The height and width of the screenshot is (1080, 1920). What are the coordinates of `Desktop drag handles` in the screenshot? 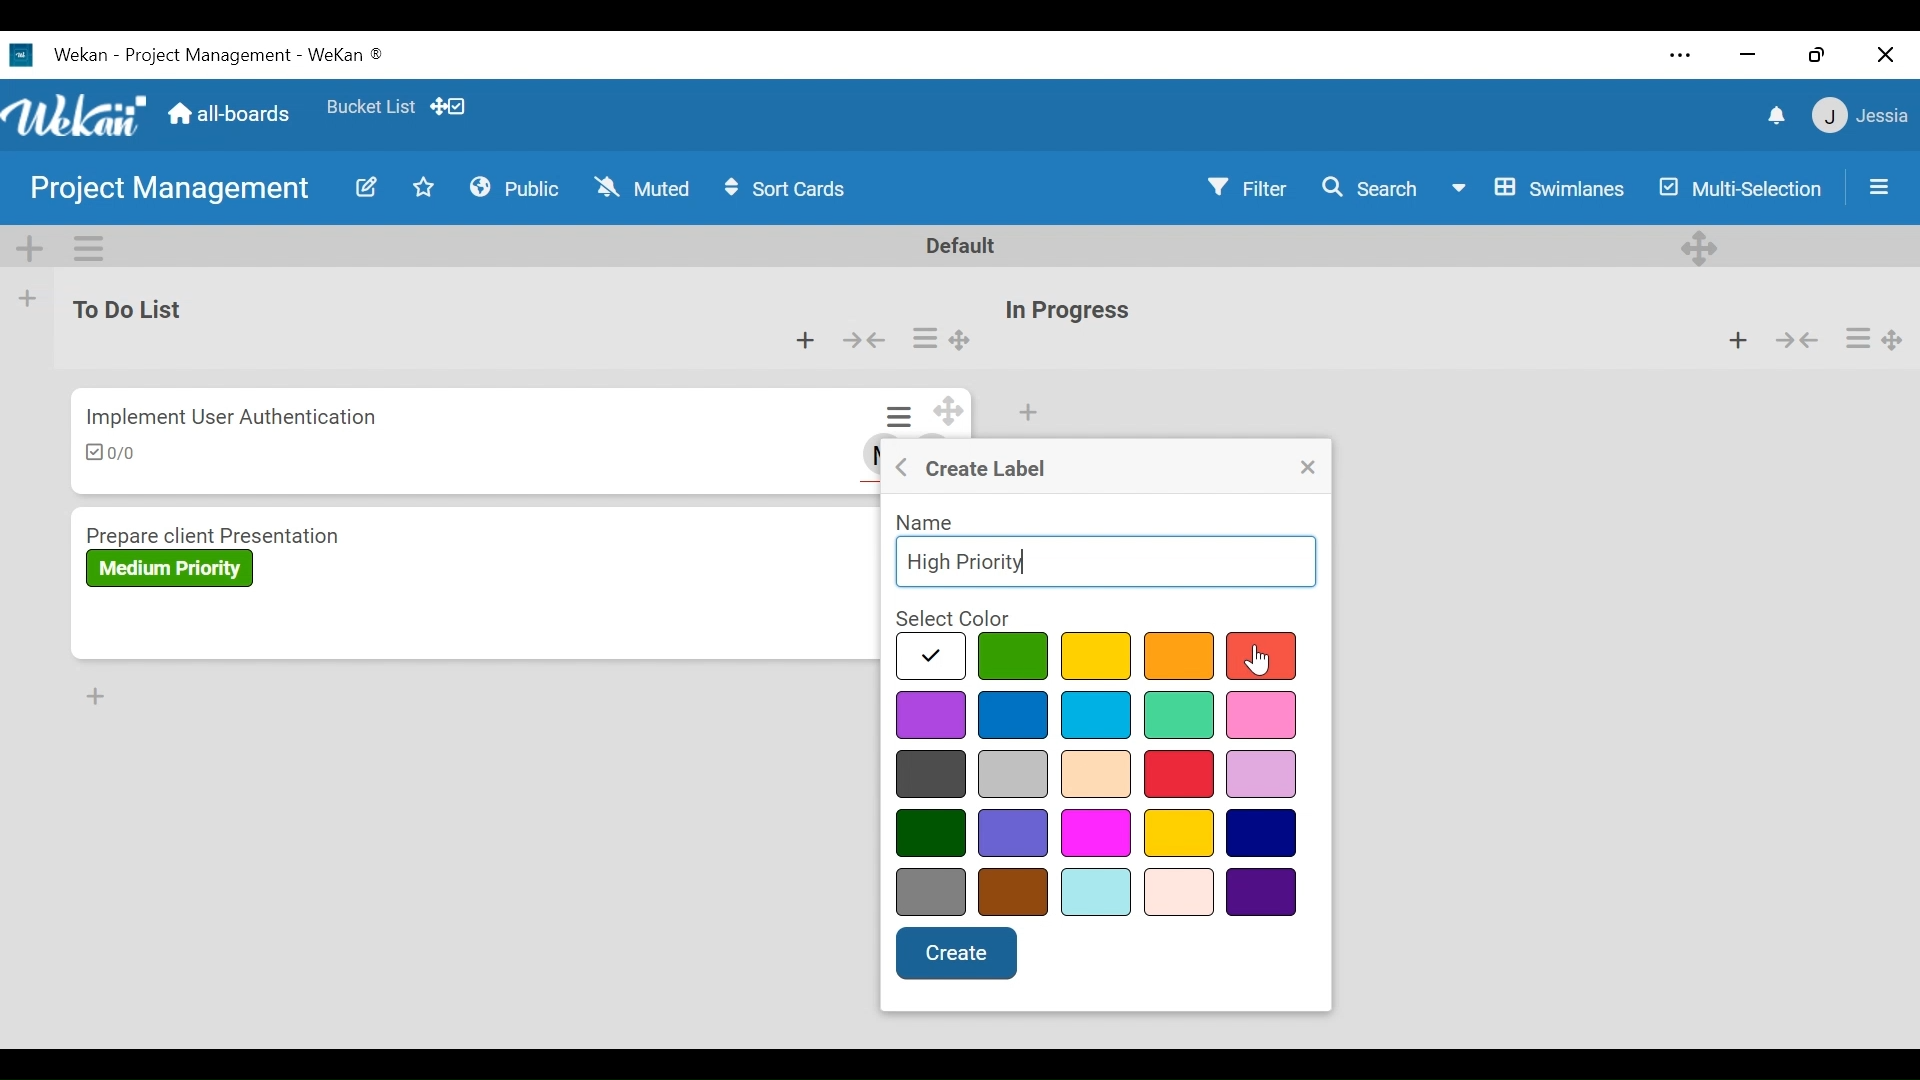 It's located at (1898, 339).